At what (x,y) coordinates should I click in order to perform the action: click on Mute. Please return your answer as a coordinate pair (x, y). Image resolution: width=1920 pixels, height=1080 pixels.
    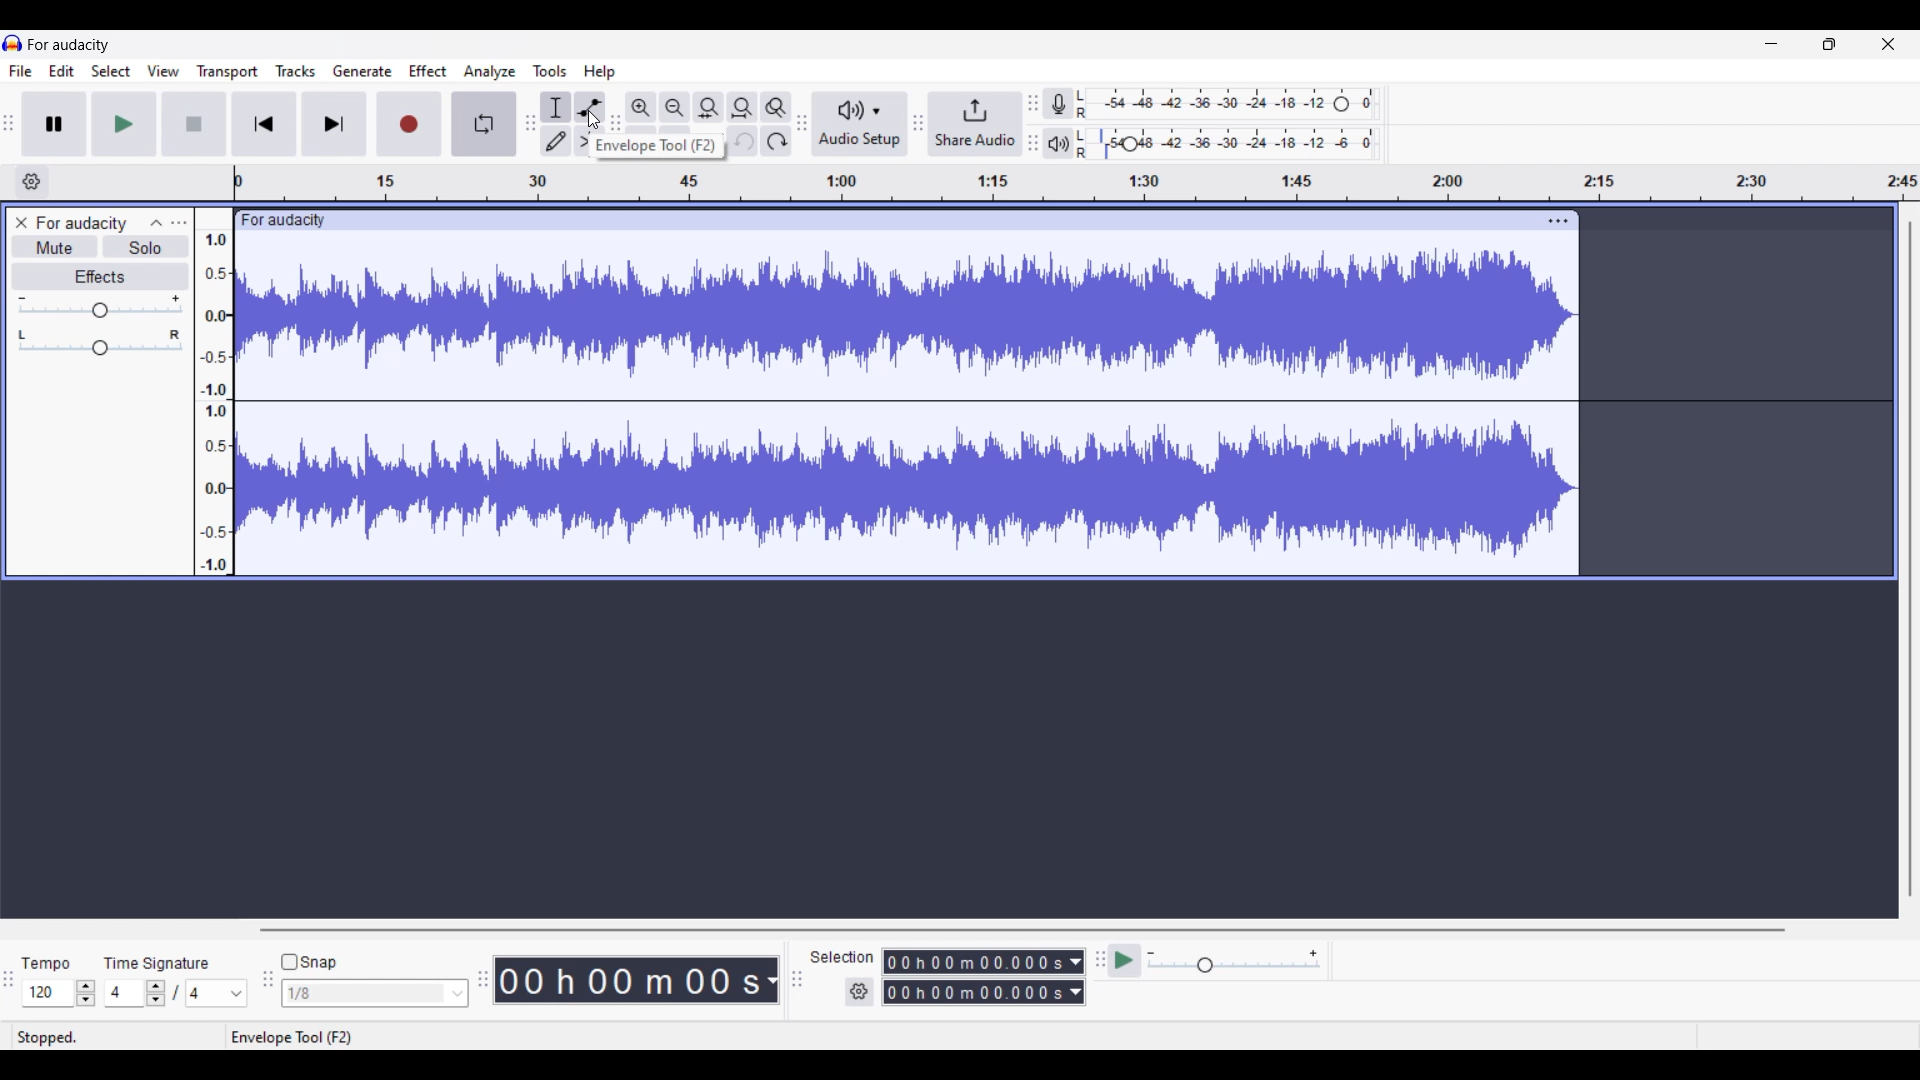
    Looking at the image, I should click on (54, 246).